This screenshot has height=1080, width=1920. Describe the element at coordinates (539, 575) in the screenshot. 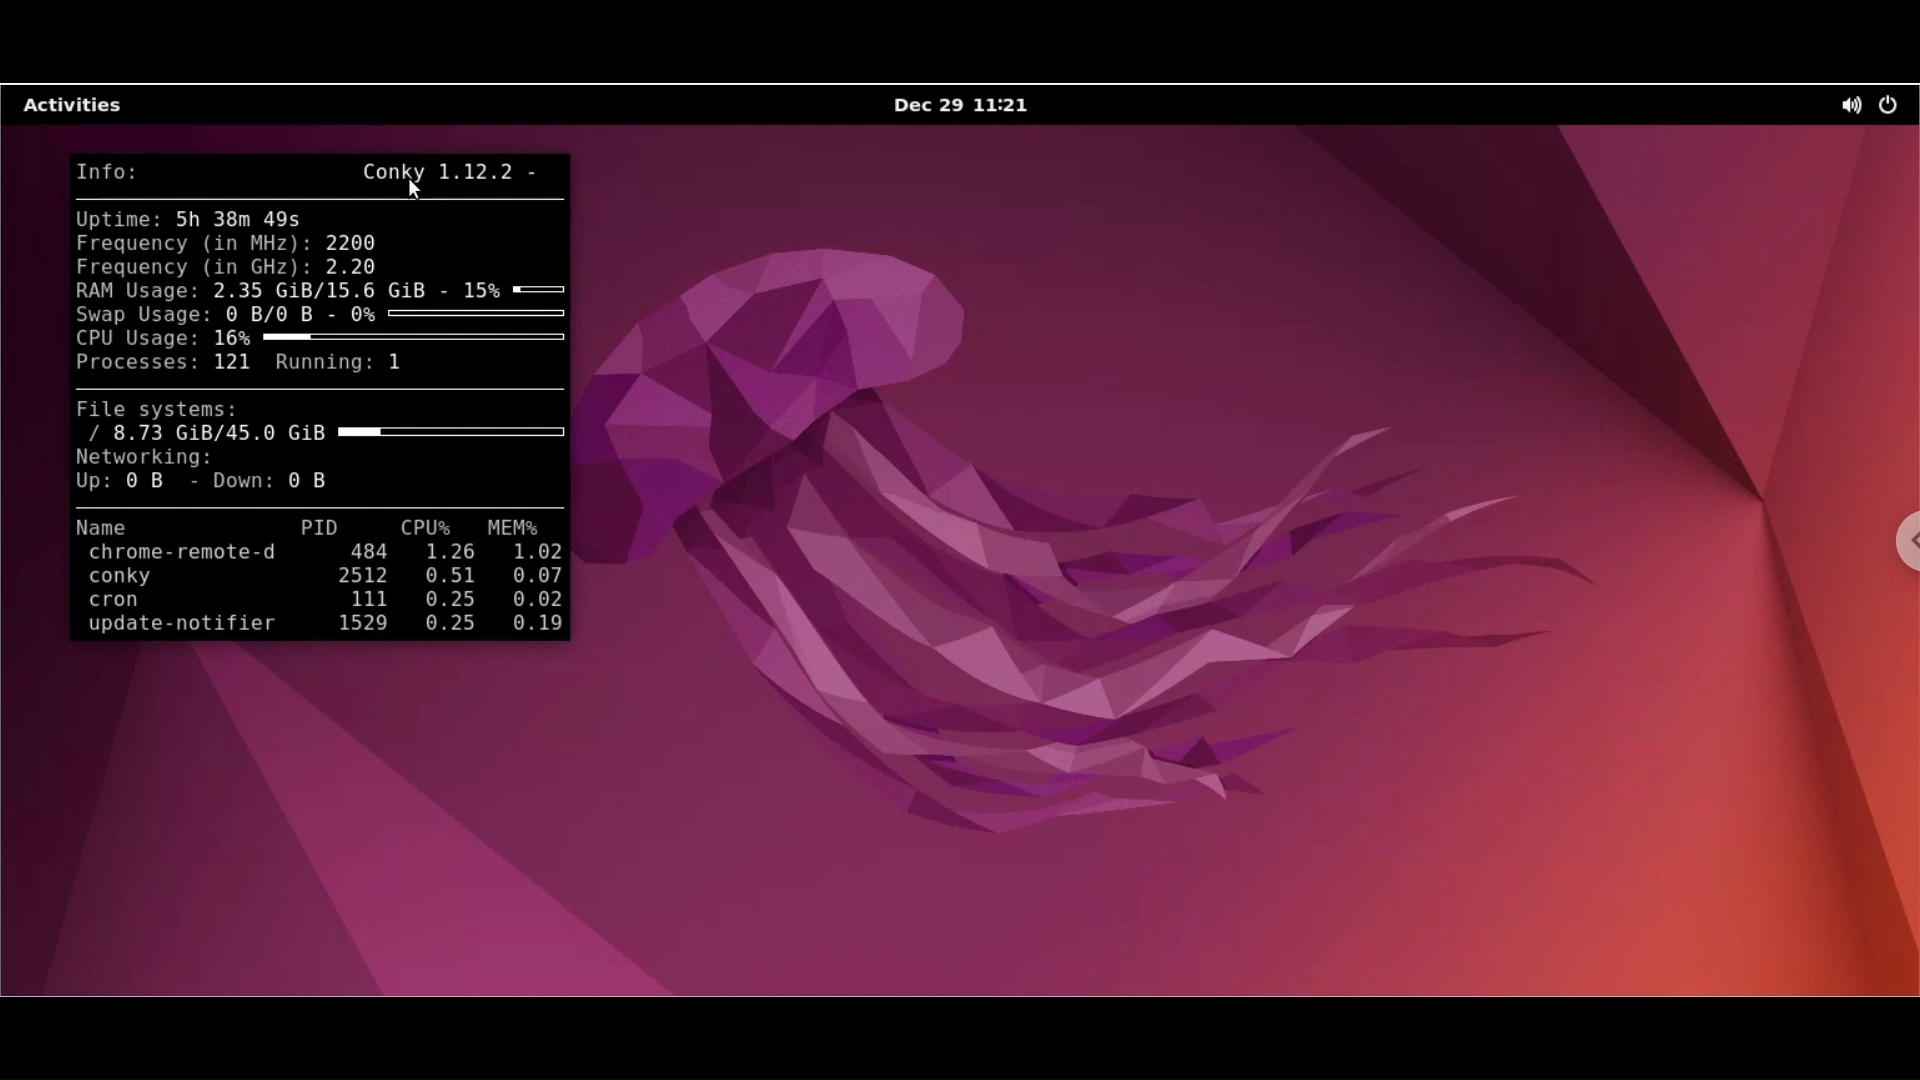

I see `0.07` at that location.